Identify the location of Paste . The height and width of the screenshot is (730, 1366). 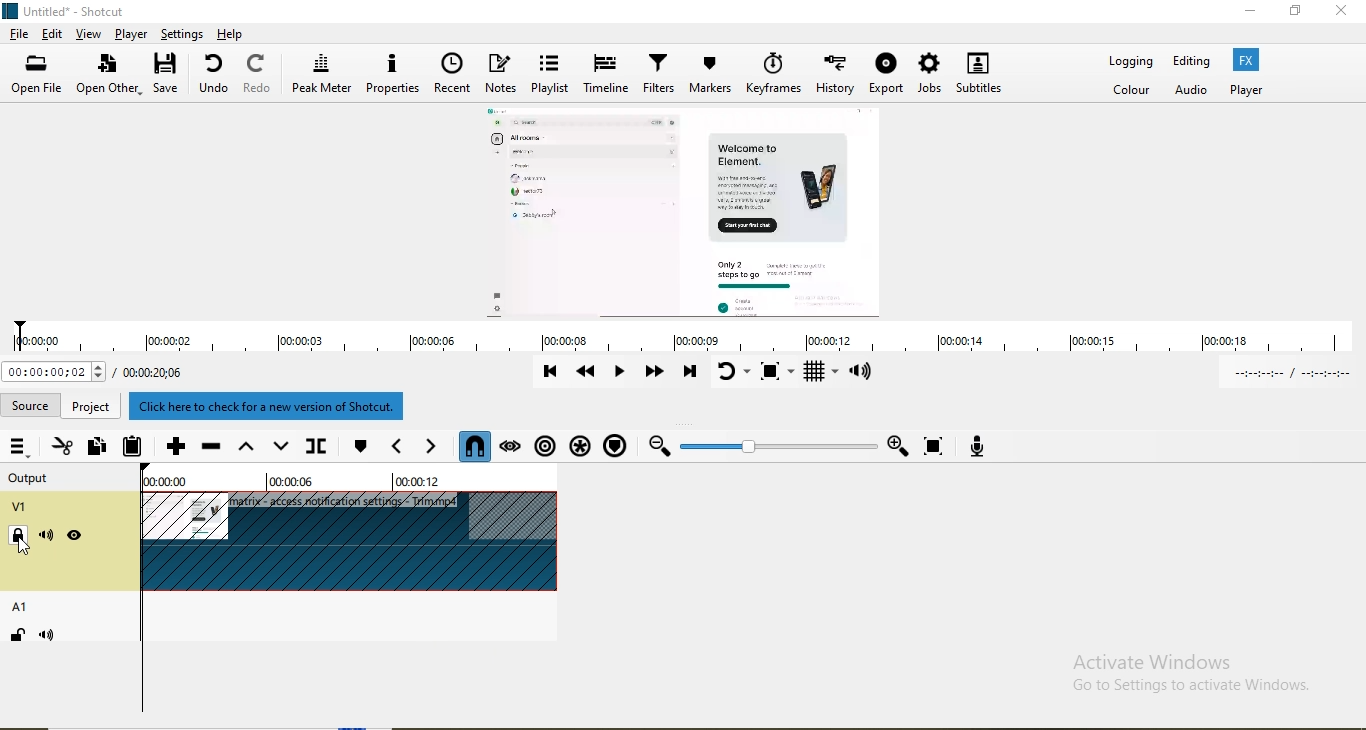
(131, 448).